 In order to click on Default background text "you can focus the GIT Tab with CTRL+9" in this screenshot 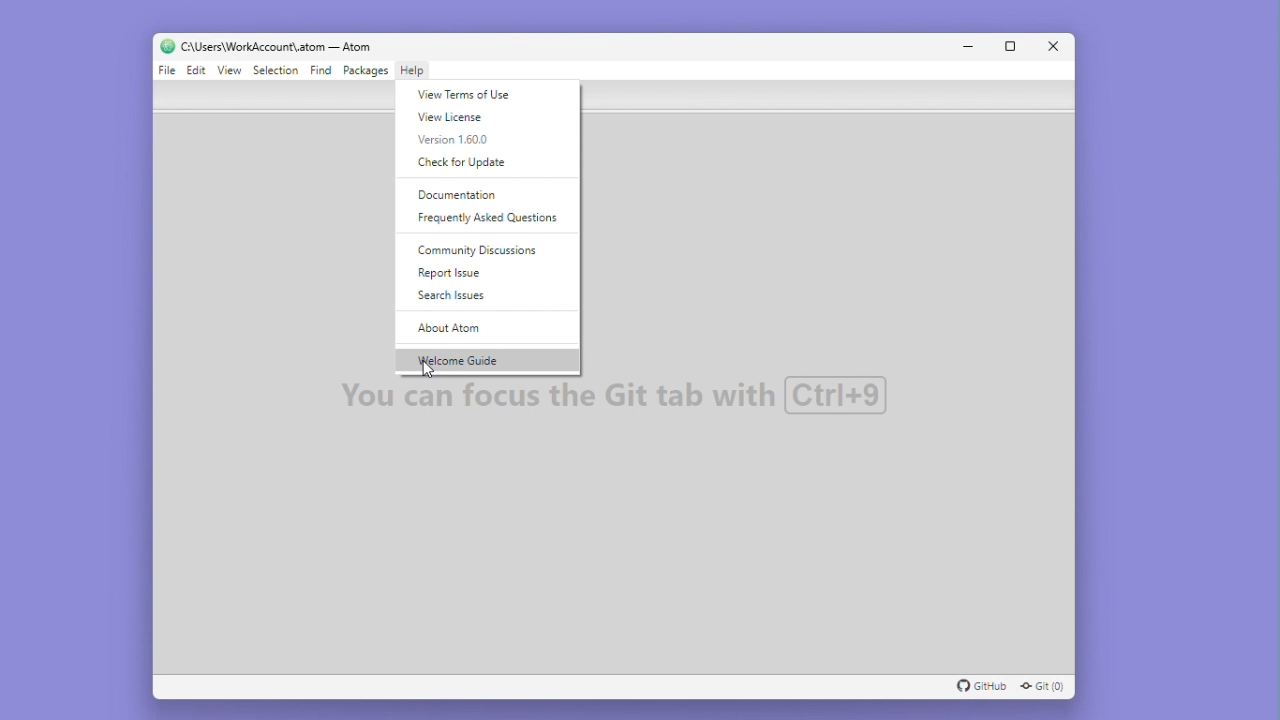, I will do `click(613, 398)`.